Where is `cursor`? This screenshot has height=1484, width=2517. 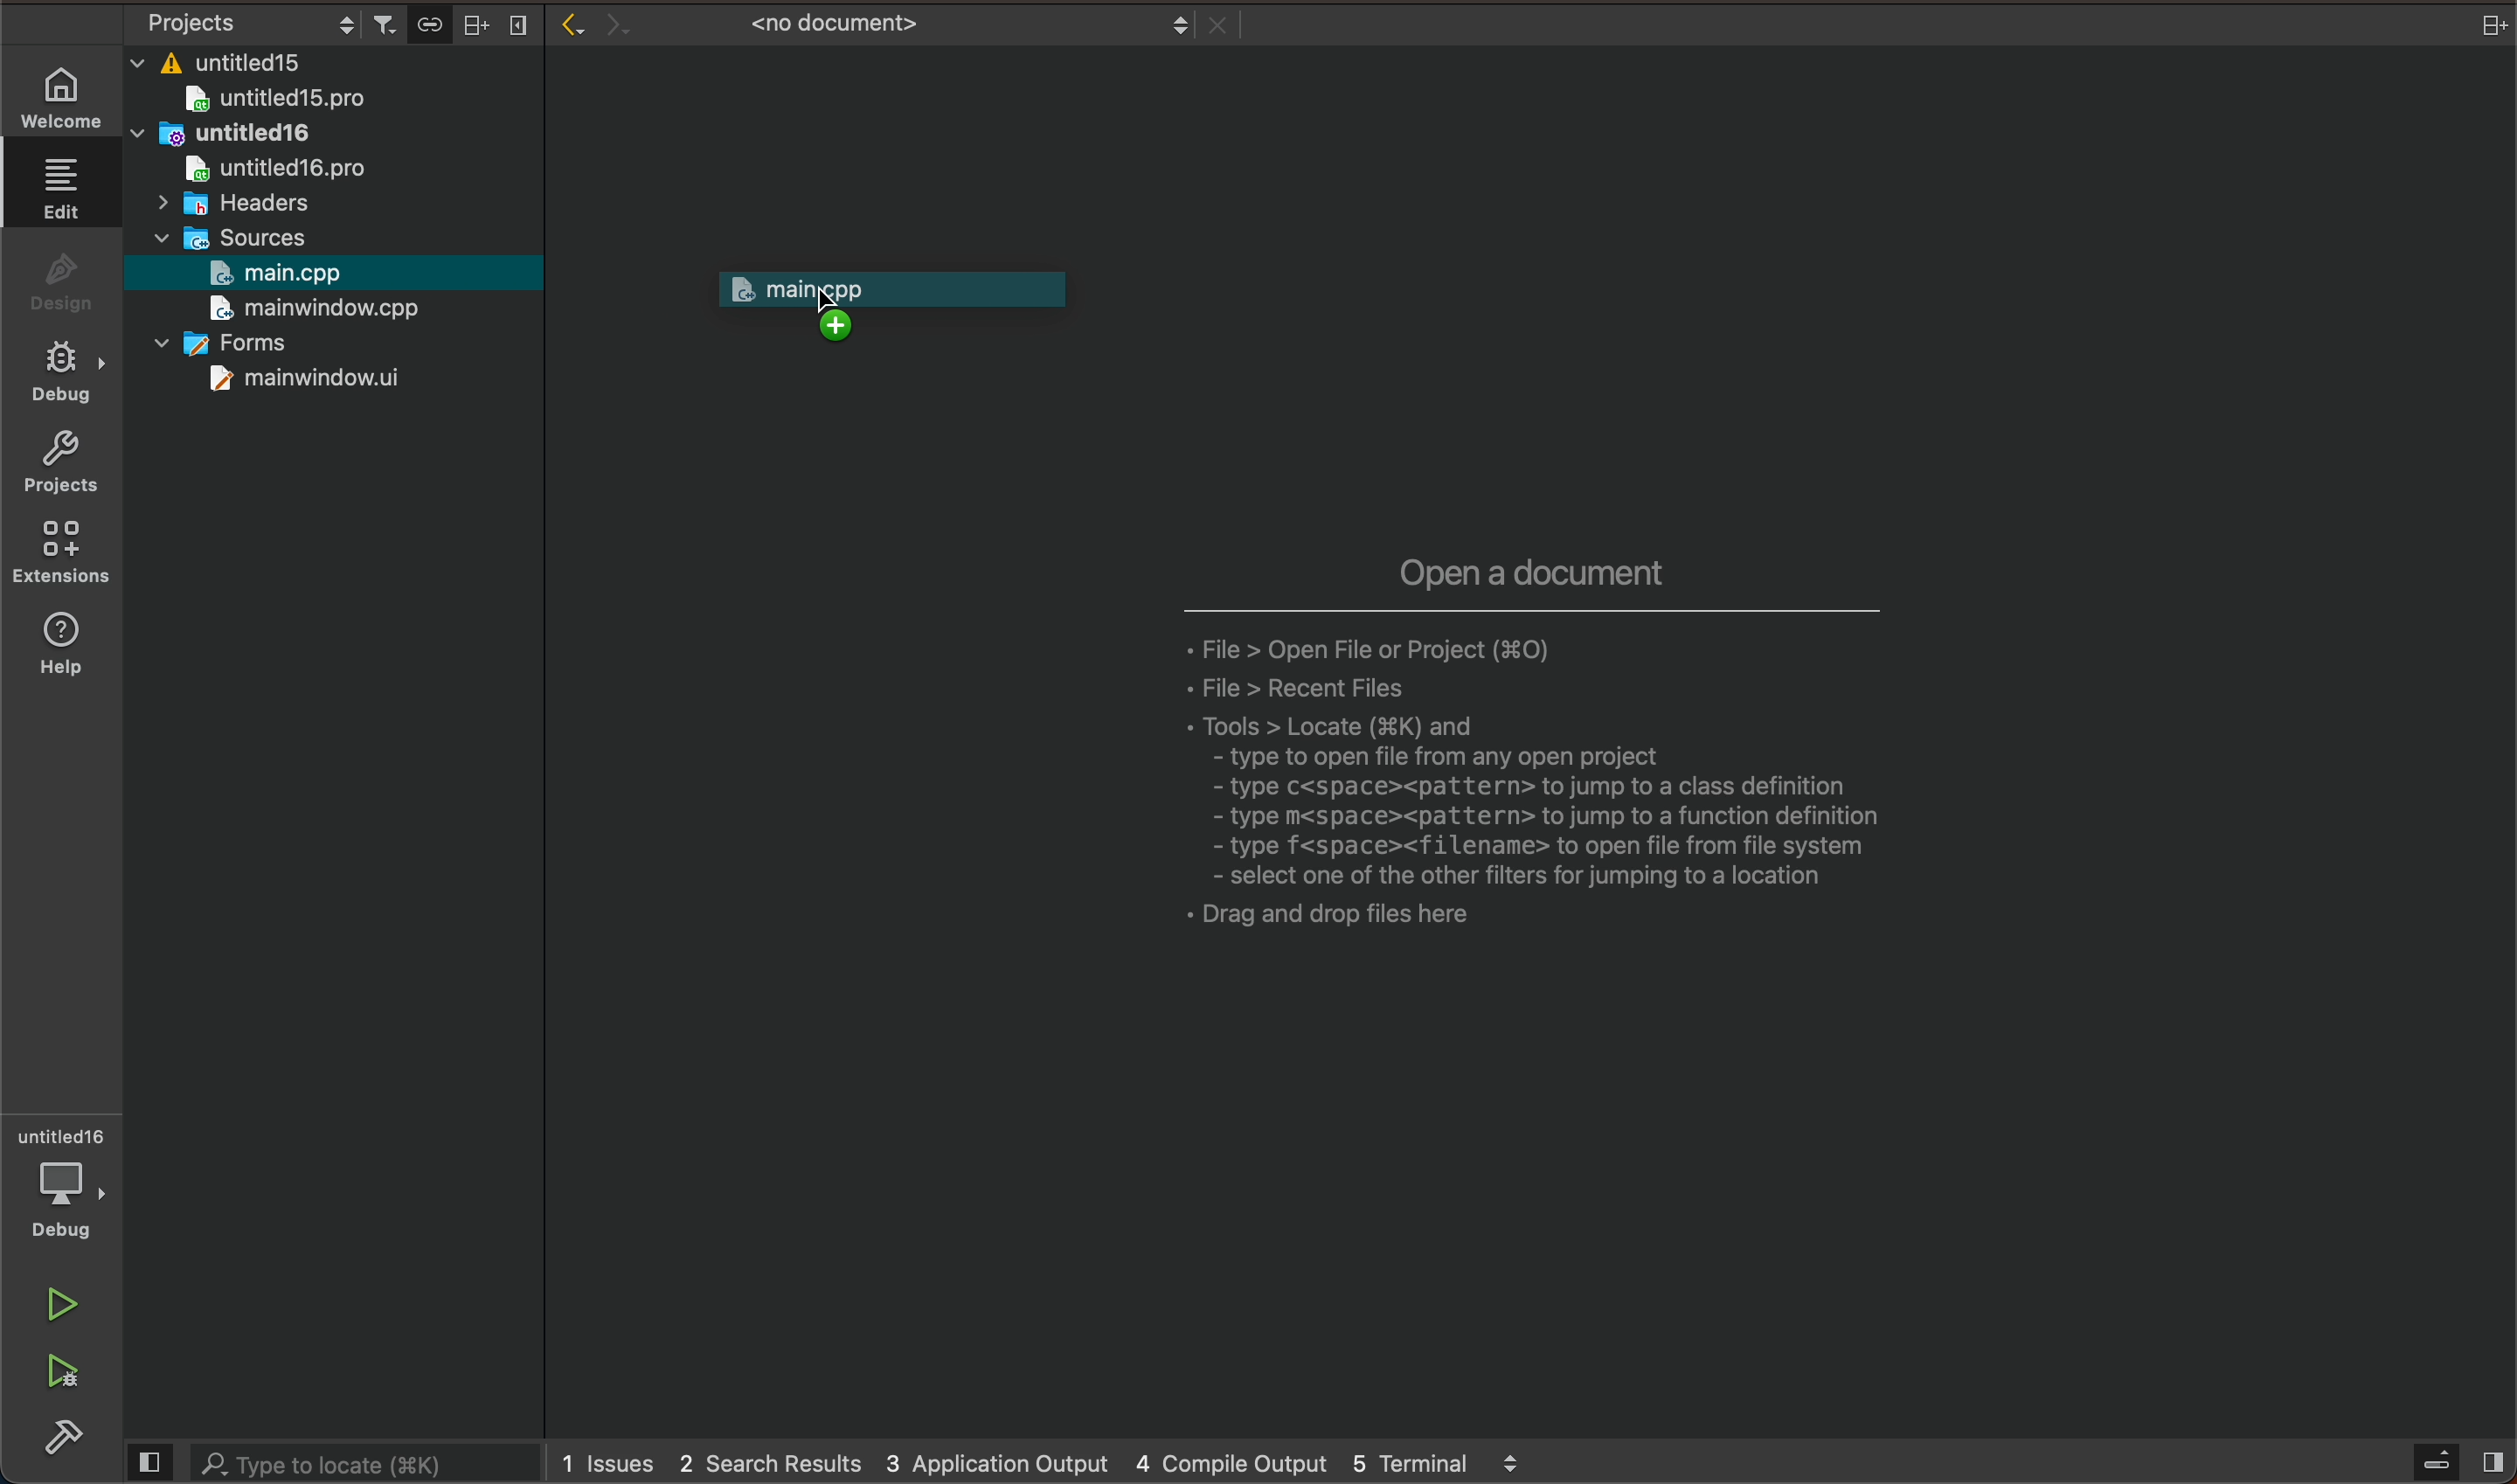
cursor is located at coordinates (848, 314).